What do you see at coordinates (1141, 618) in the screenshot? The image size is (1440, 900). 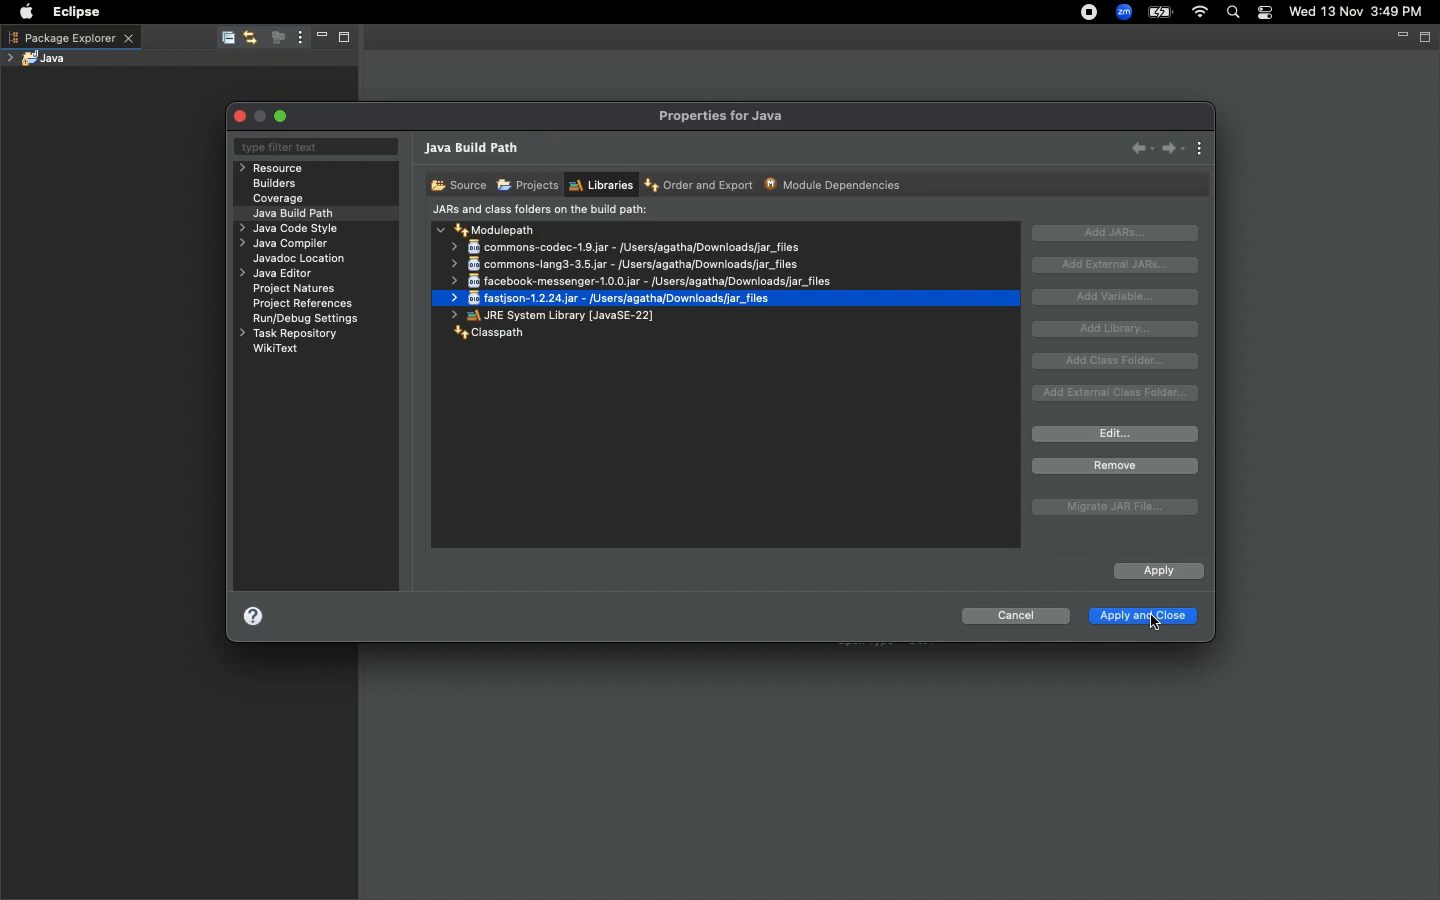 I see `Apply and close` at bounding box center [1141, 618].